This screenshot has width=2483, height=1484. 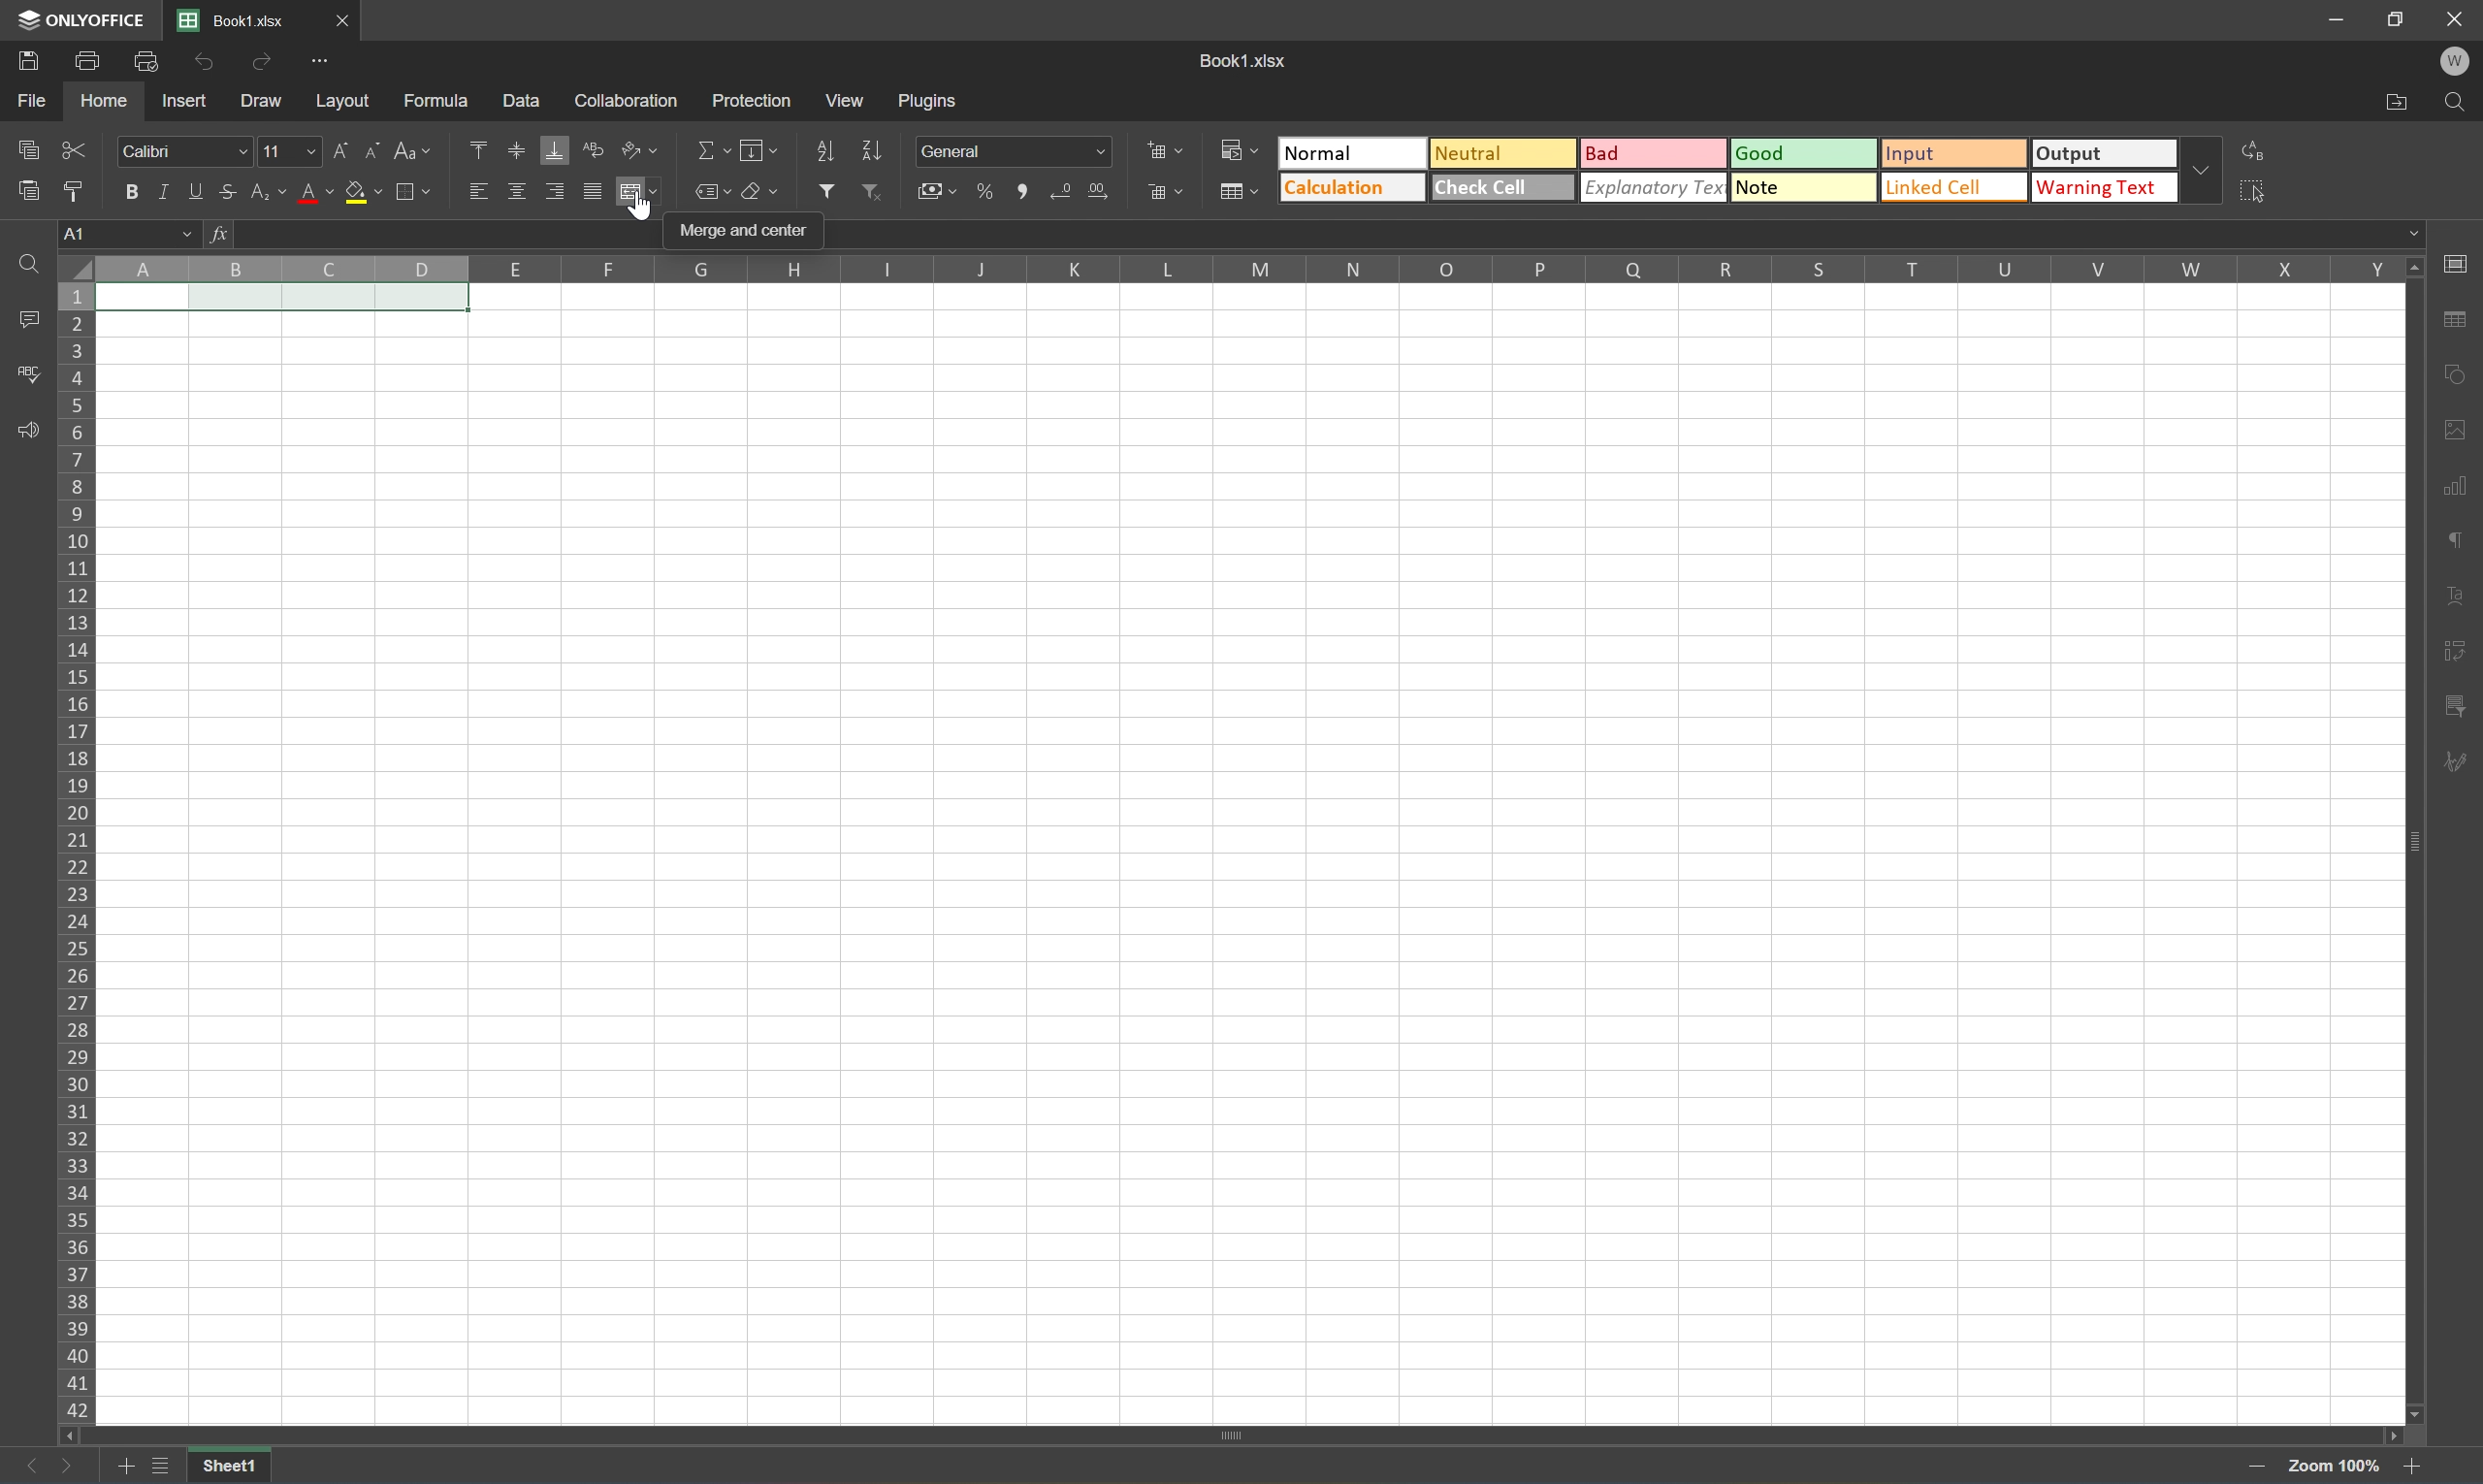 I want to click on Save, so click(x=23, y=63).